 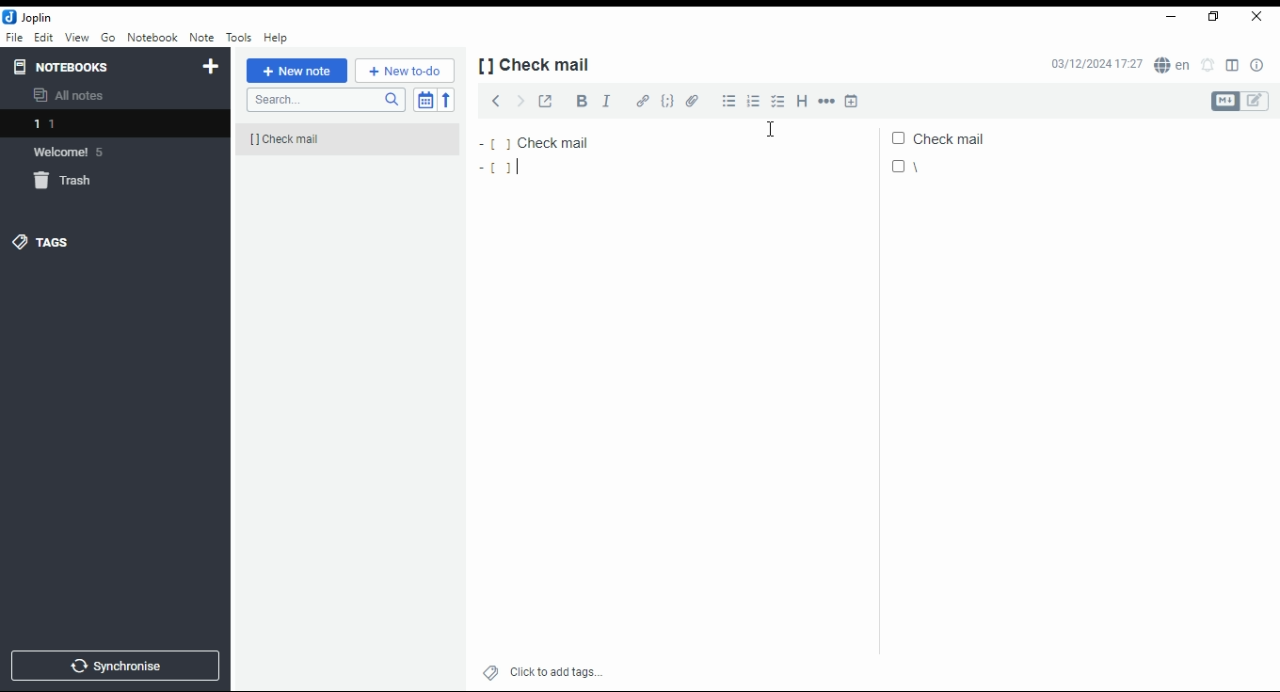 I want to click on 03/12/2024 17:27, so click(x=1096, y=64).